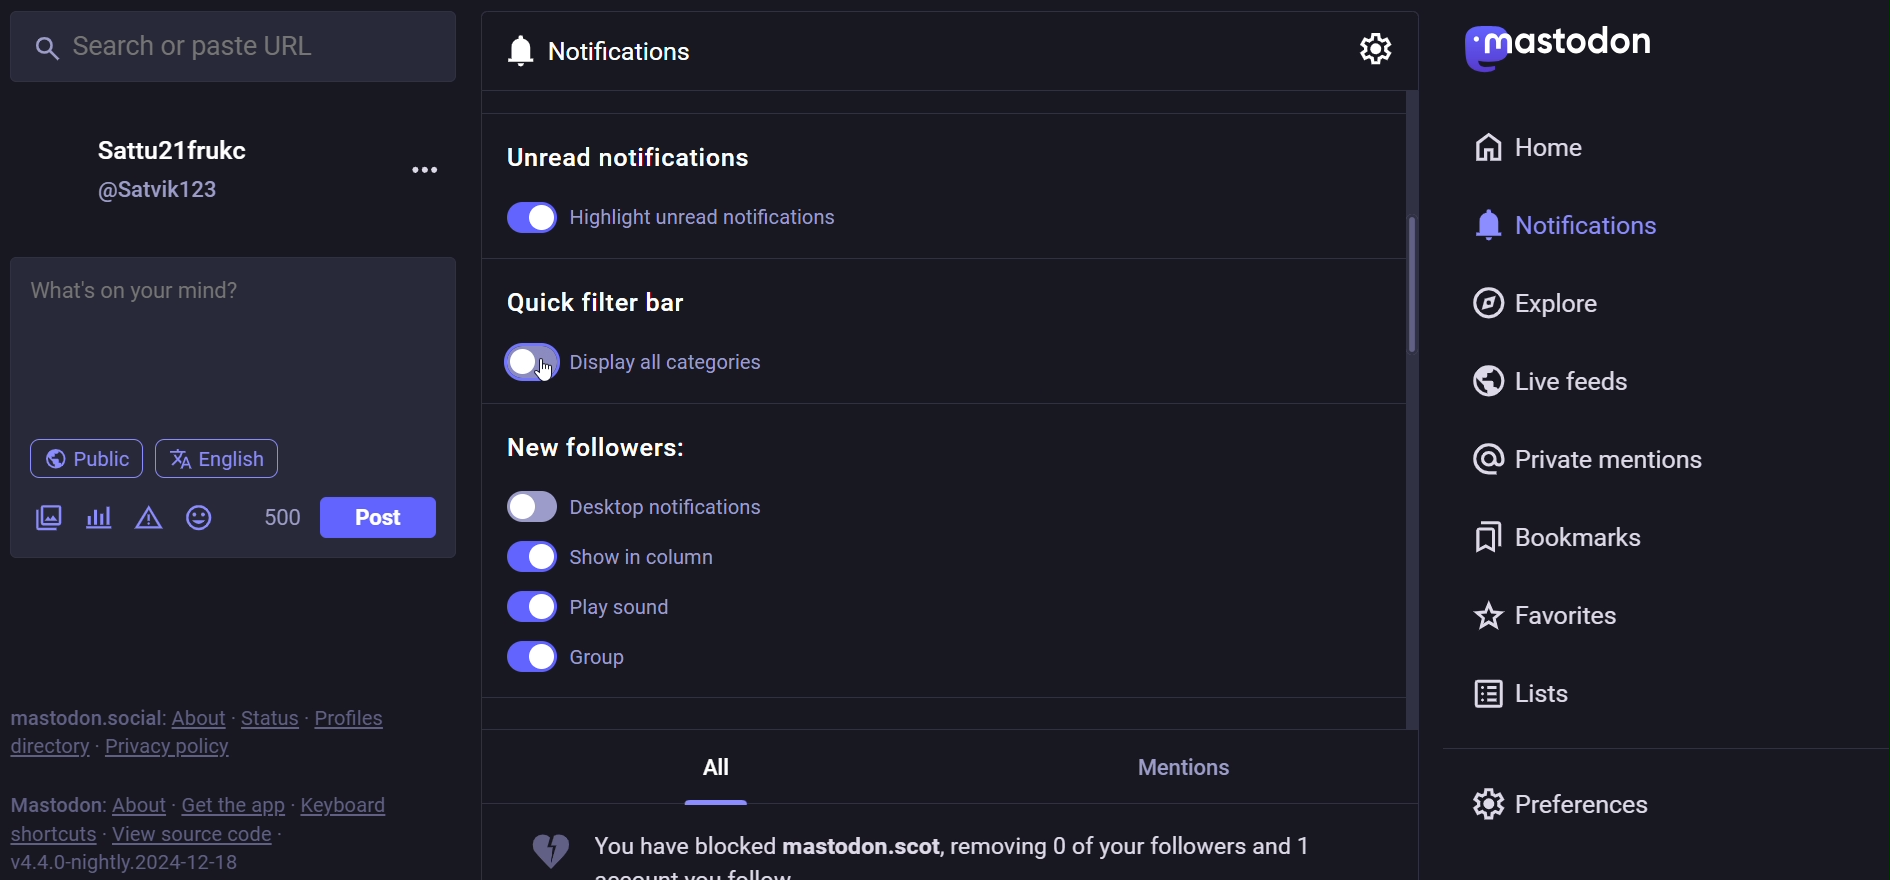 The height and width of the screenshot is (880, 1890). I want to click on shortcut, so click(51, 833).